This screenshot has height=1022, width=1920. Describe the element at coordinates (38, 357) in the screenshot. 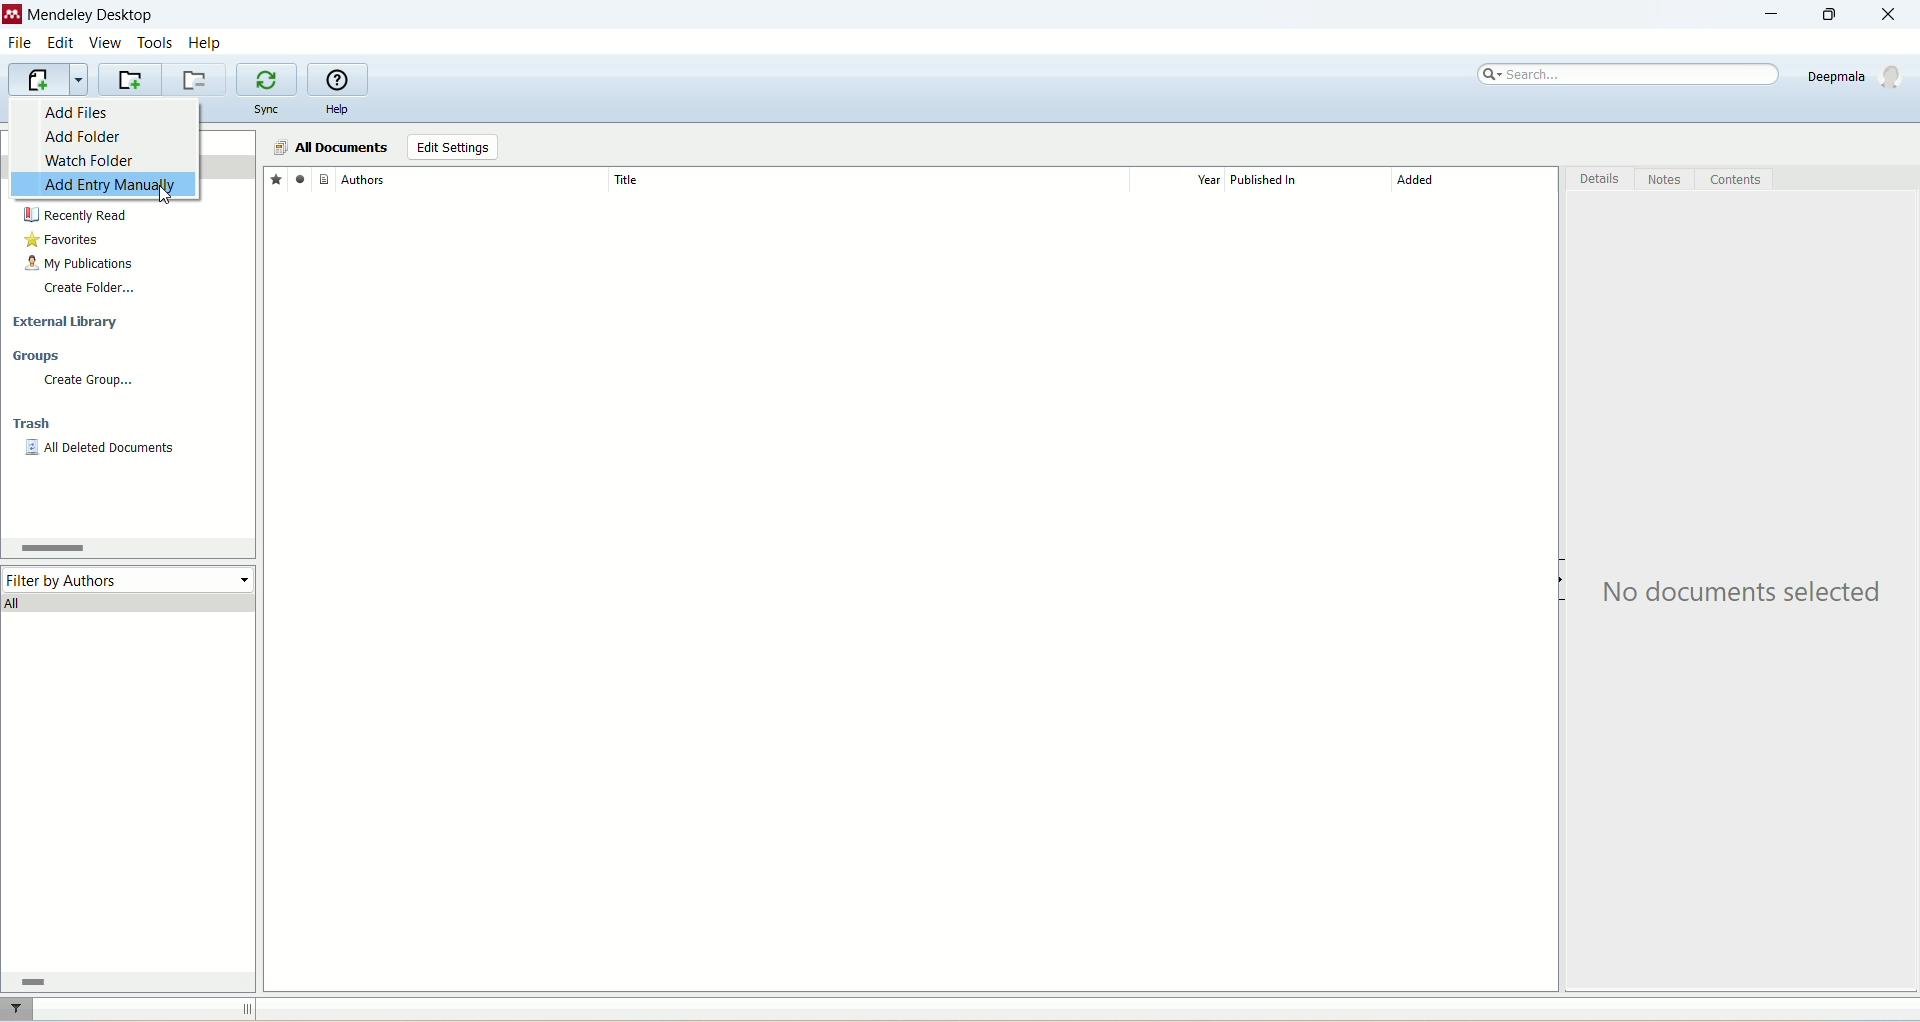

I see `groups` at that location.